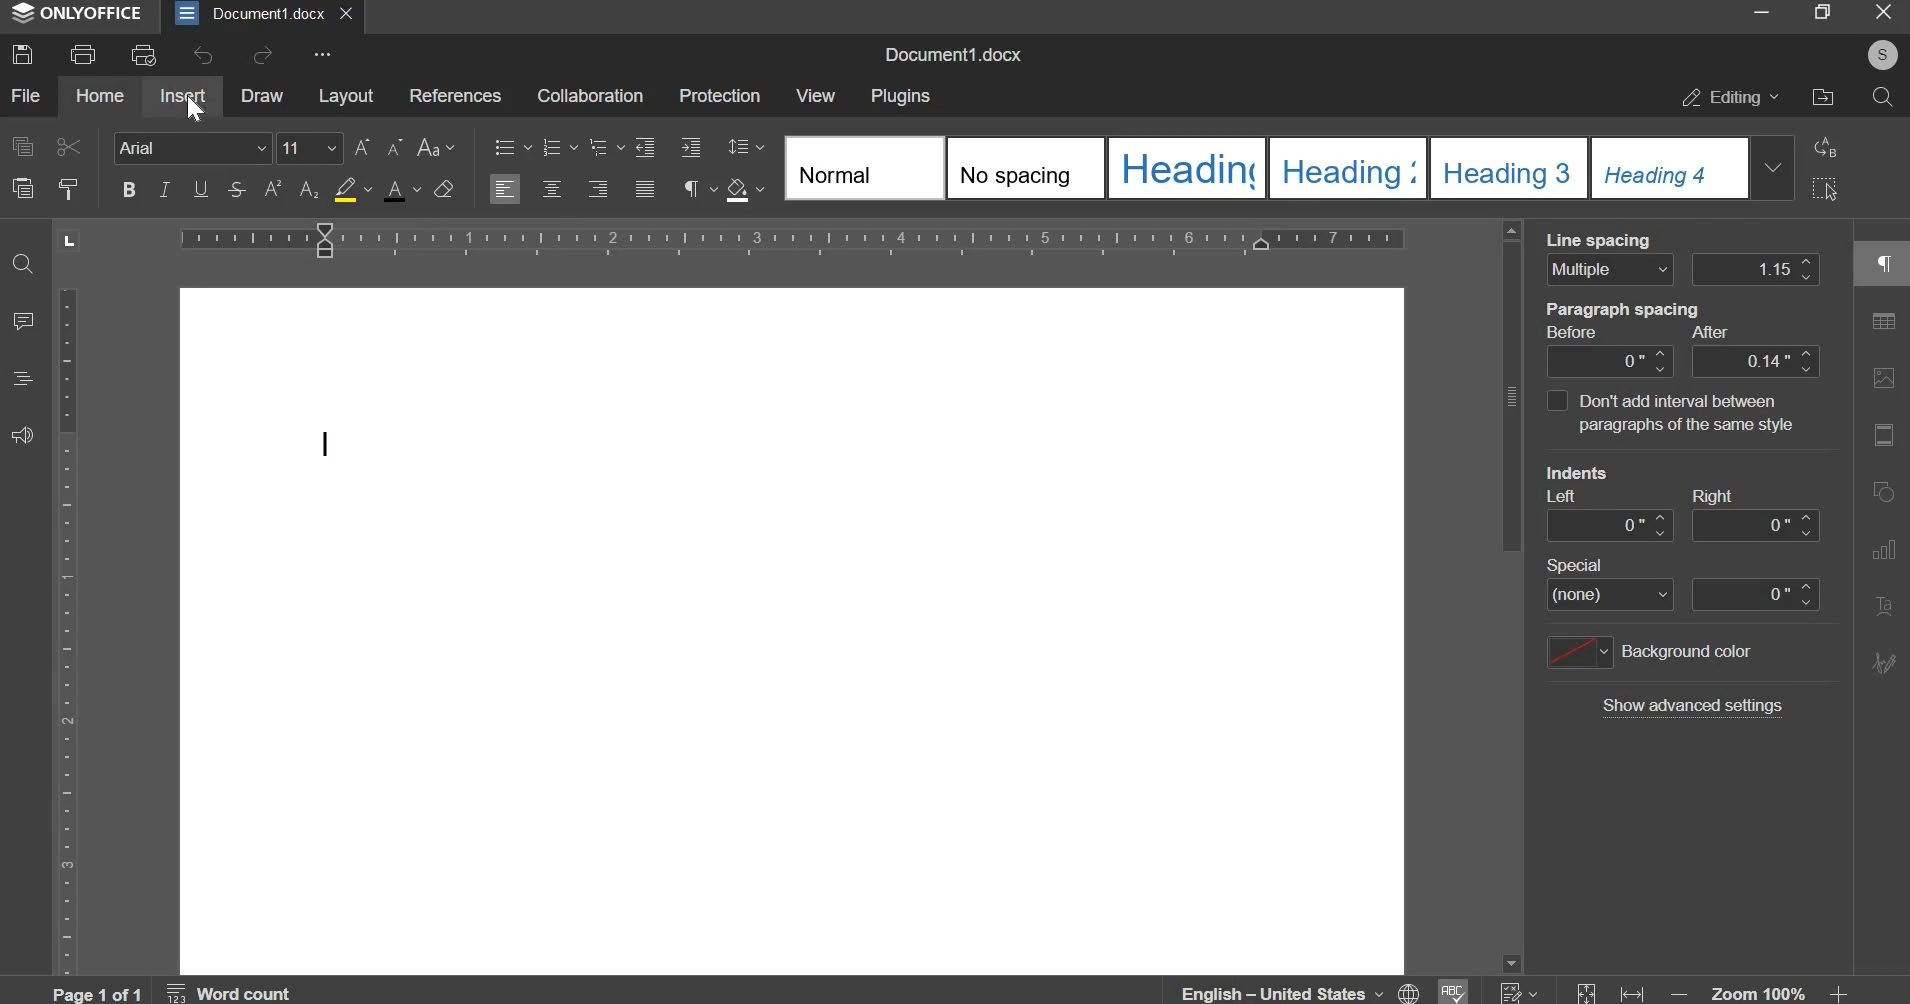 Image resolution: width=1910 pixels, height=1004 pixels. Describe the element at coordinates (1648, 652) in the screenshot. I see `background color` at that location.